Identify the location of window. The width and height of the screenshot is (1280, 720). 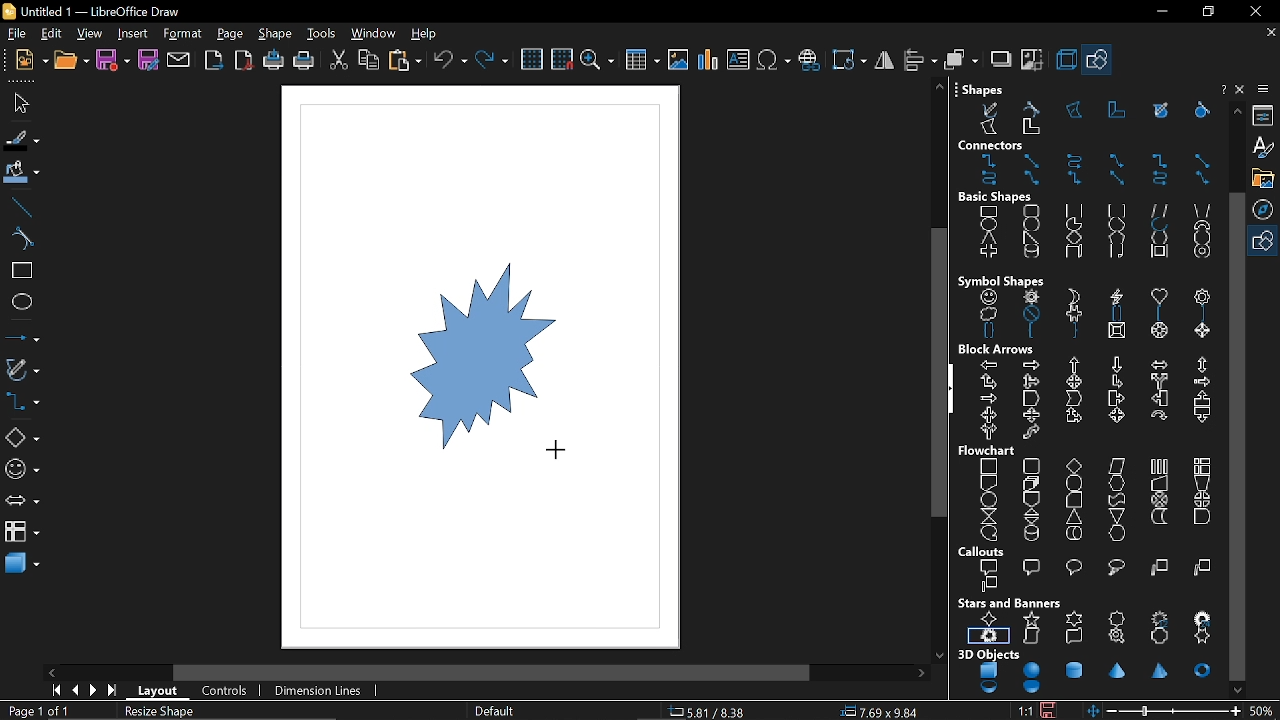
(374, 34).